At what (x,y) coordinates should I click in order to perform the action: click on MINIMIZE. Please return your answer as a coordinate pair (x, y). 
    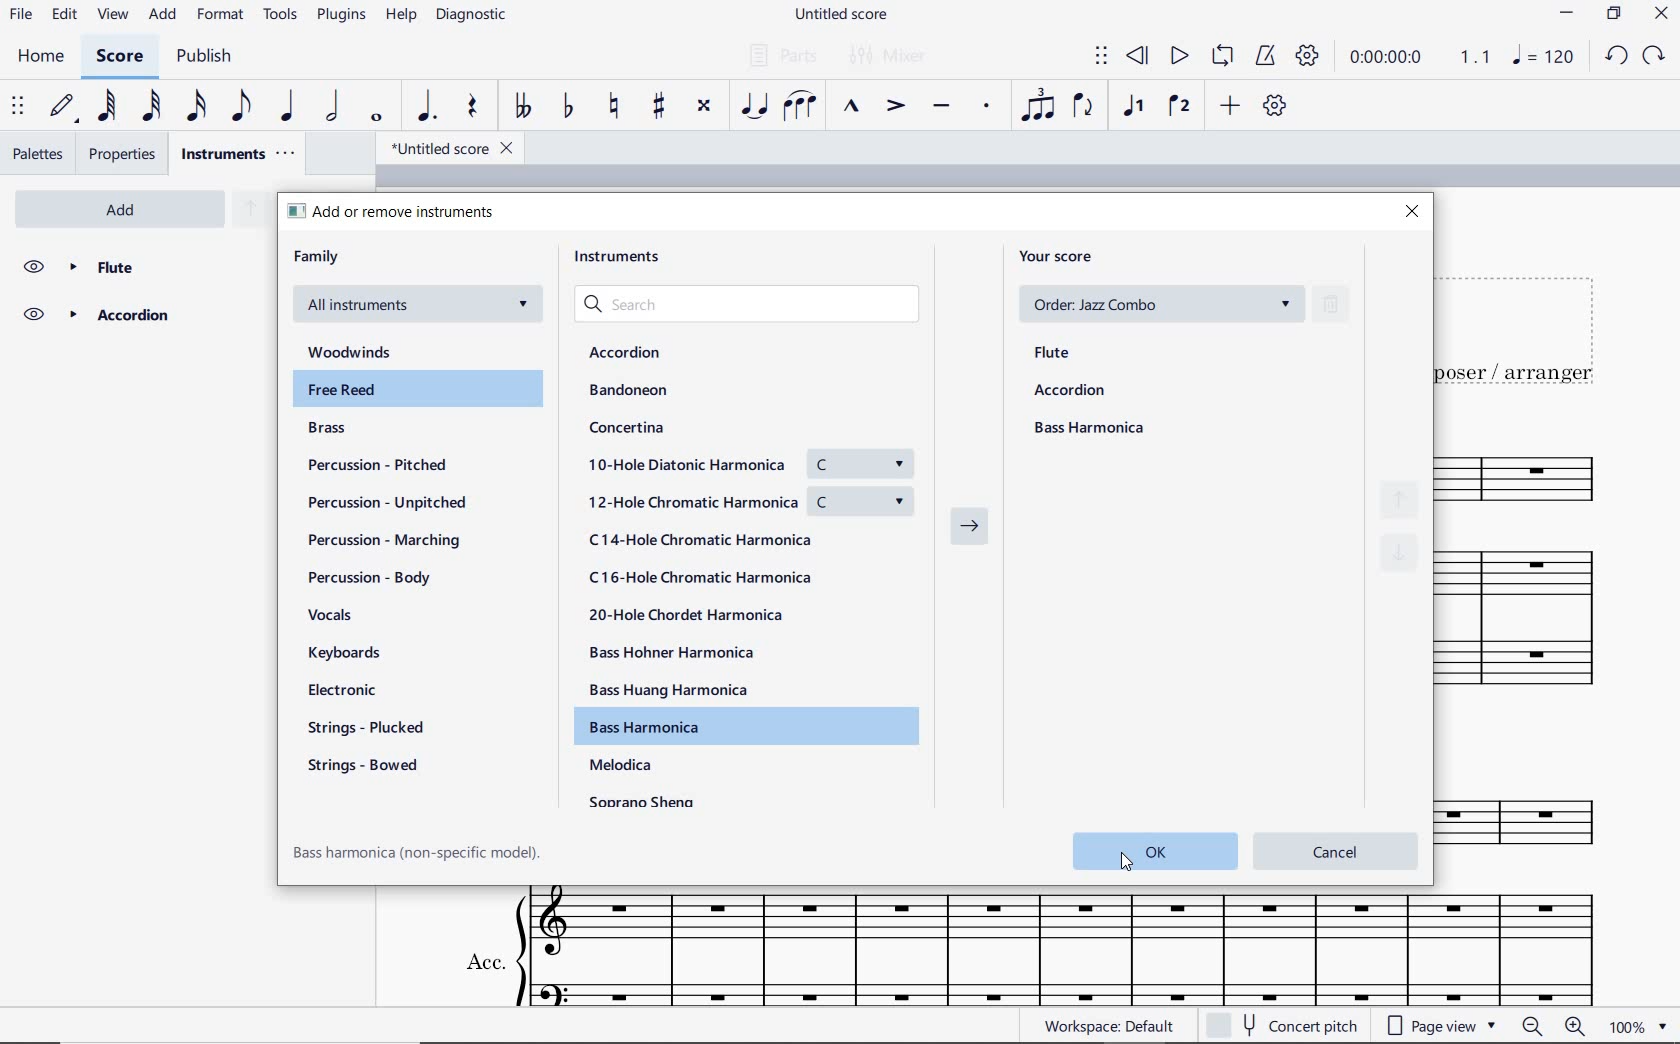
    Looking at the image, I should click on (1569, 13).